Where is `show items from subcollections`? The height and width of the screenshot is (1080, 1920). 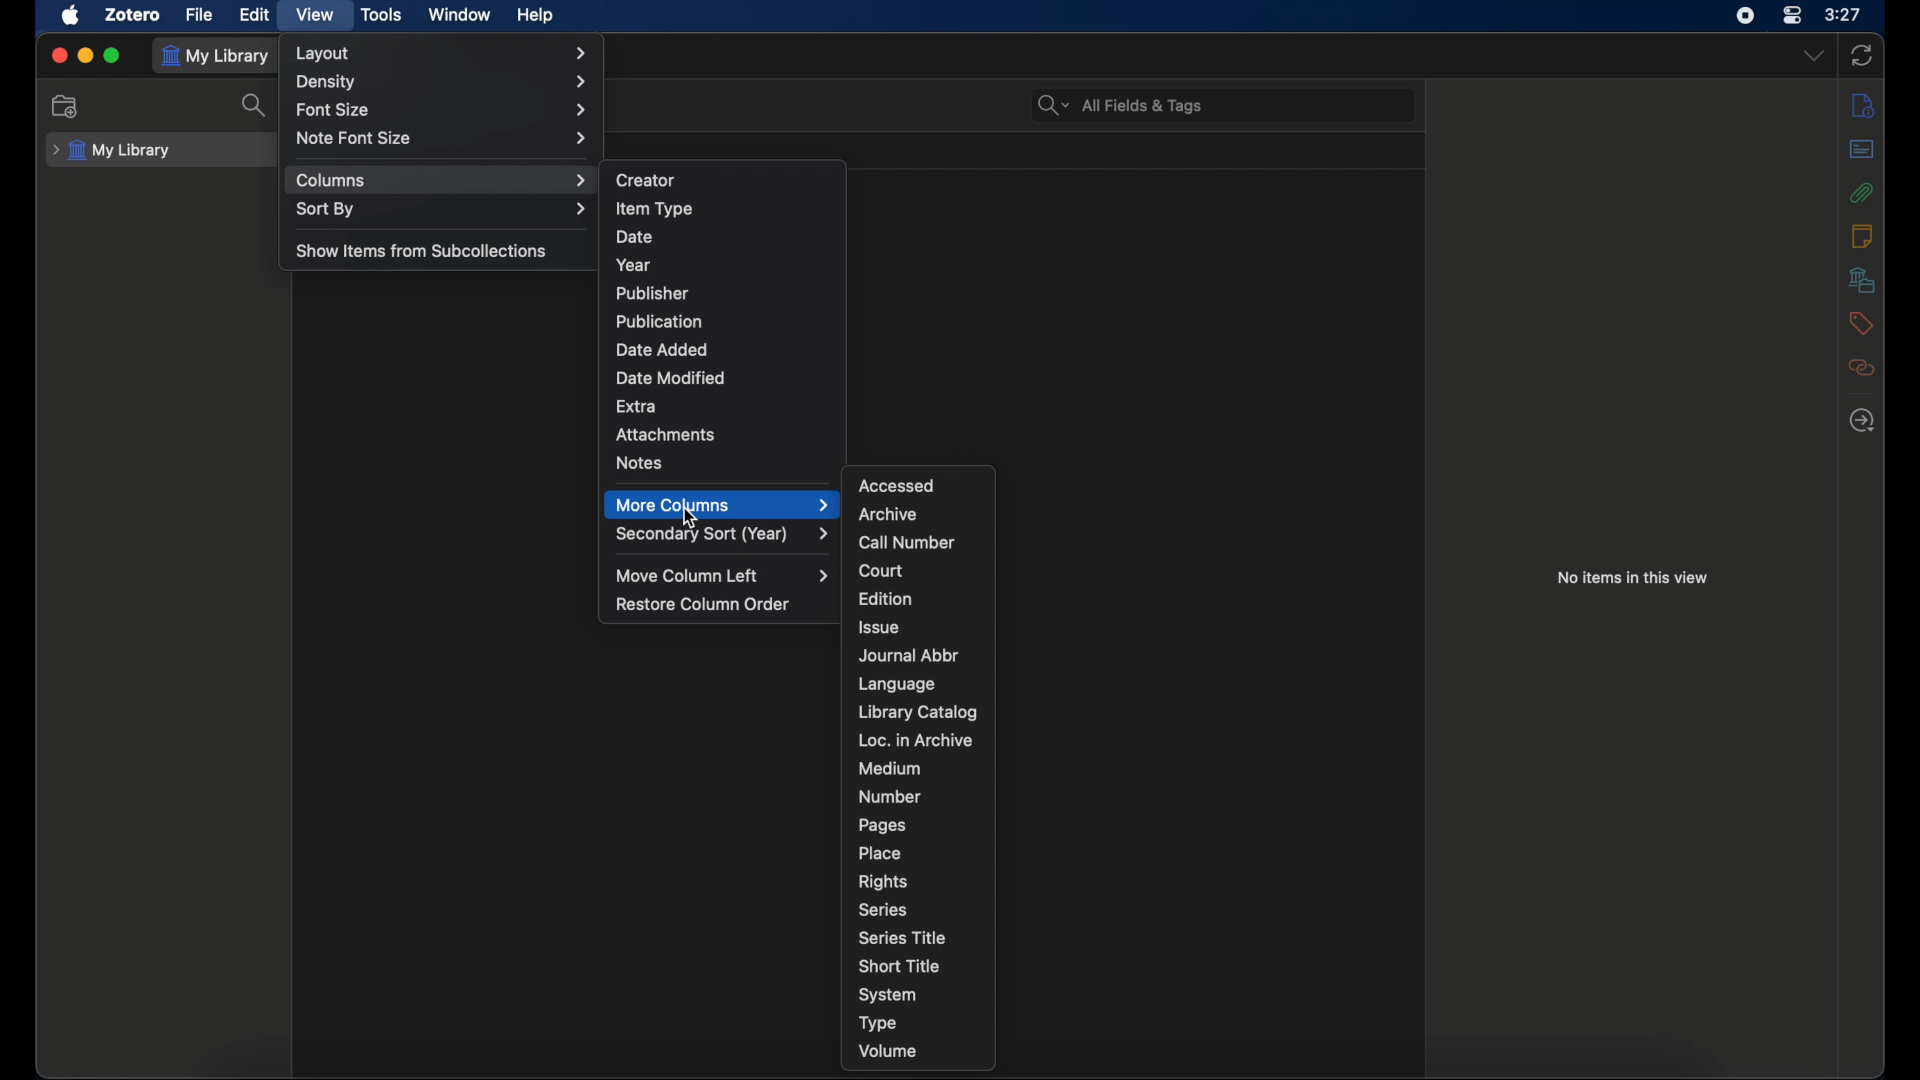
show items from subcollections is located at coordinates (422, 250).